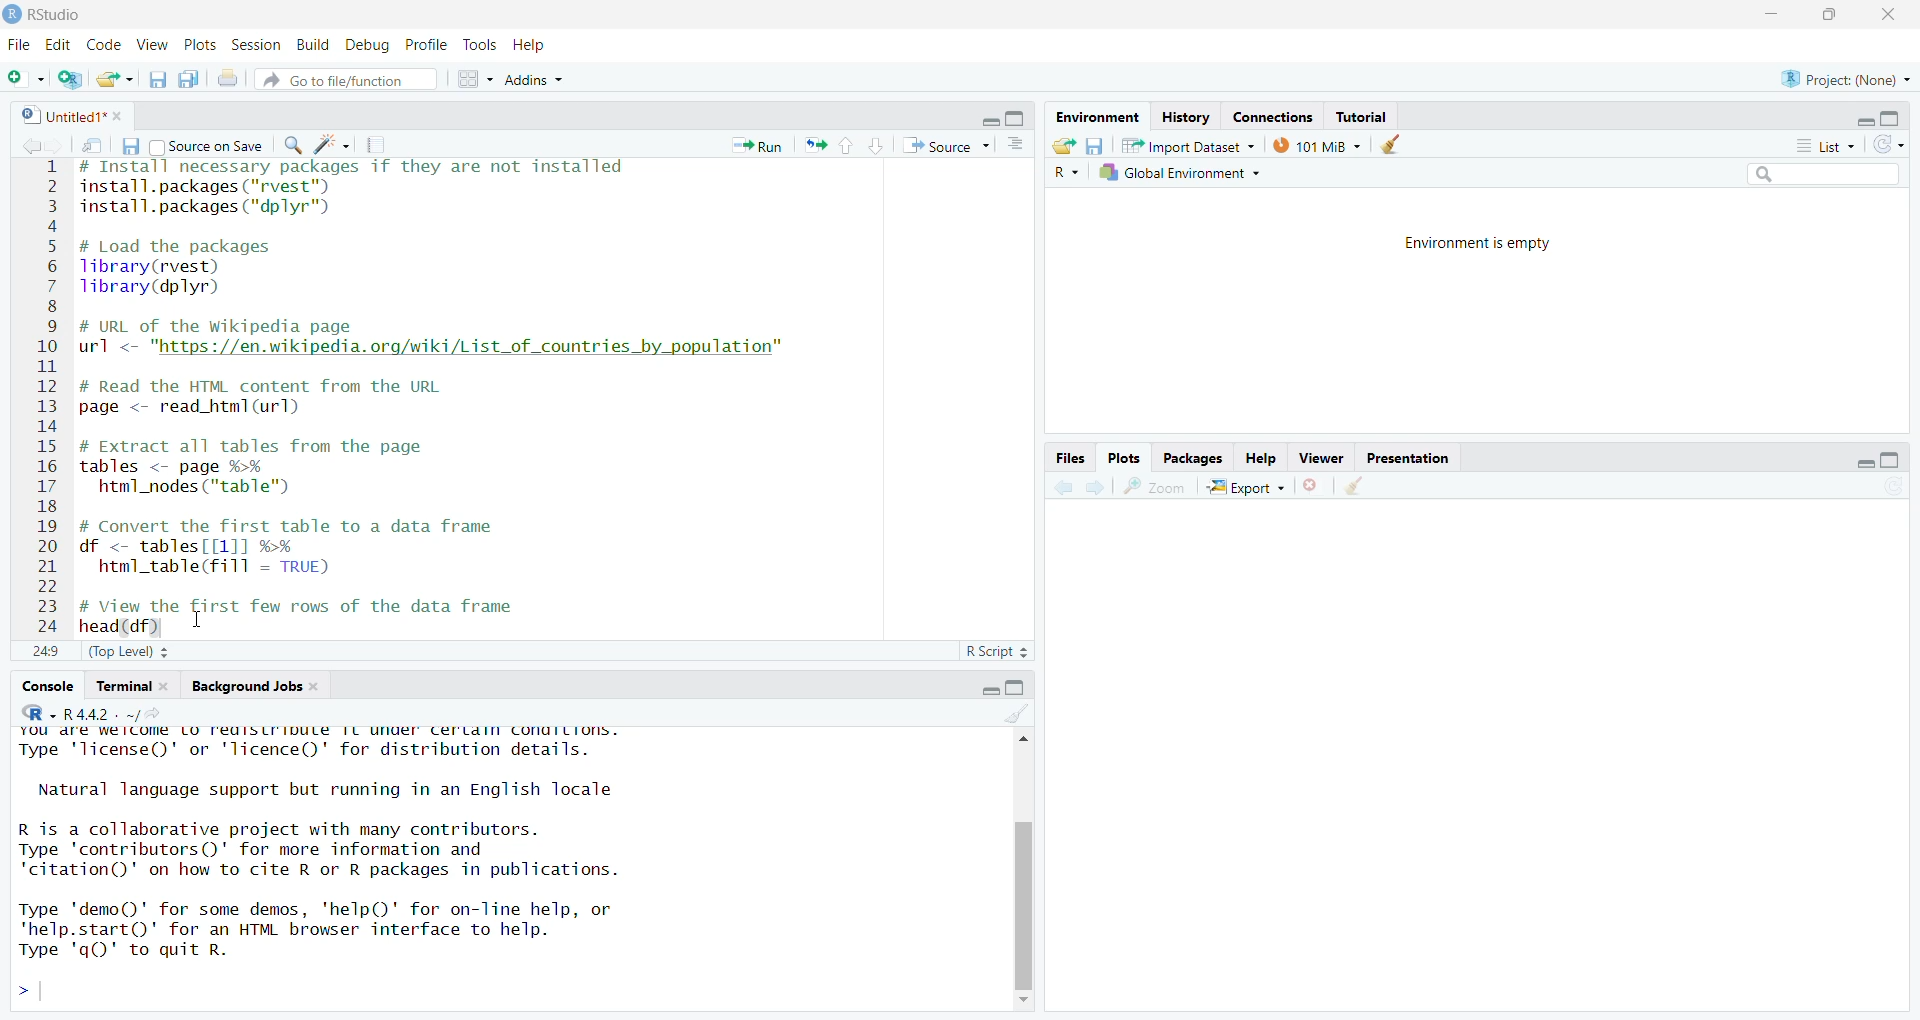 The image size is (1920, 1020). What do you see at coordinates (1865, 121) in the screenshot?
I see `minimize` at bounding box center [1865, 121].